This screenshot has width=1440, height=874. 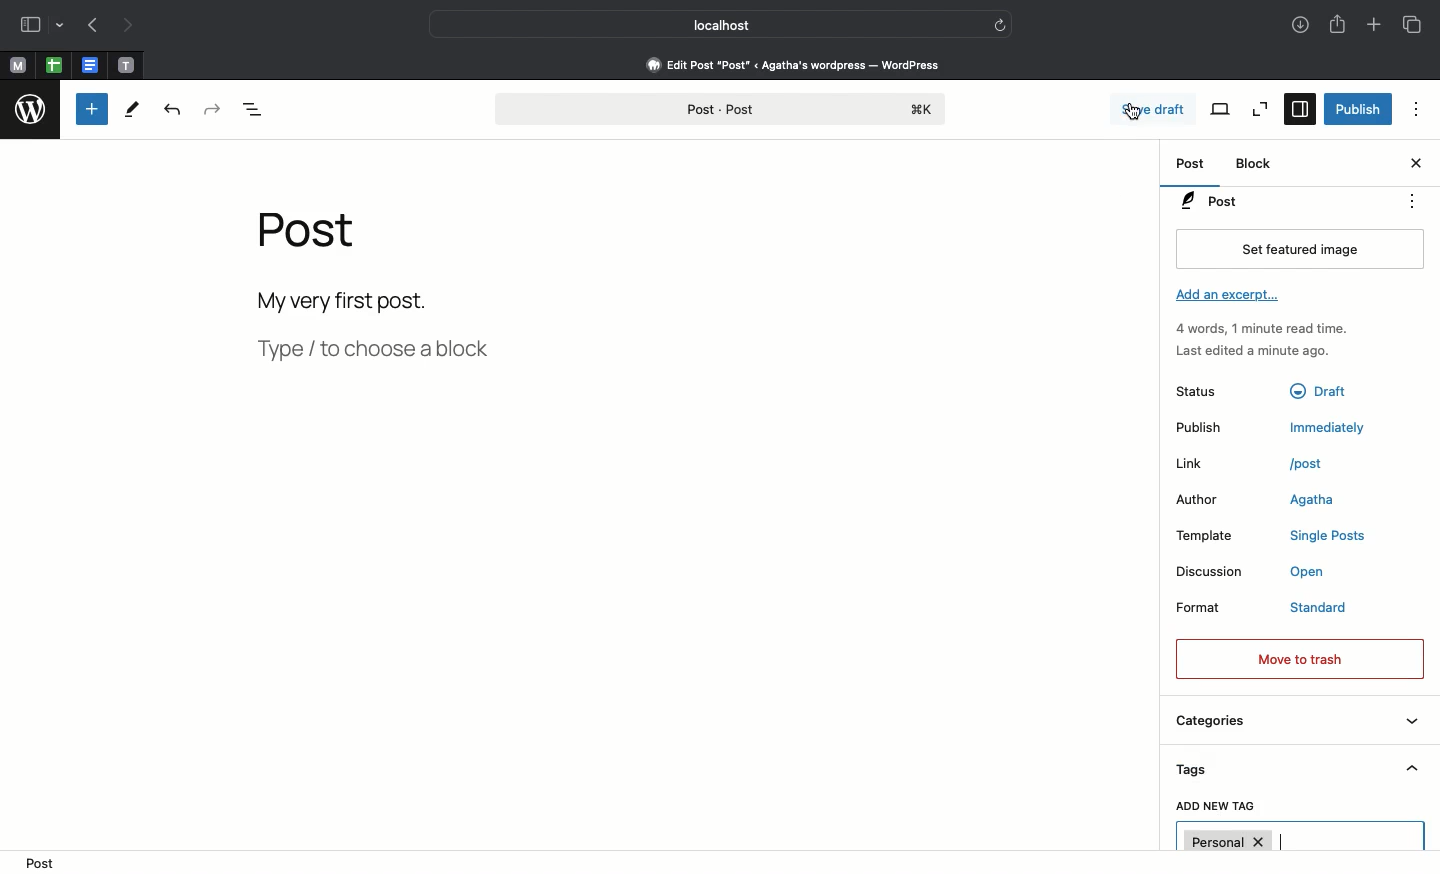 What do you see at coordinates (1415, 165) in the screenshot?
I see `Close` at bounding box center [1415, 165].